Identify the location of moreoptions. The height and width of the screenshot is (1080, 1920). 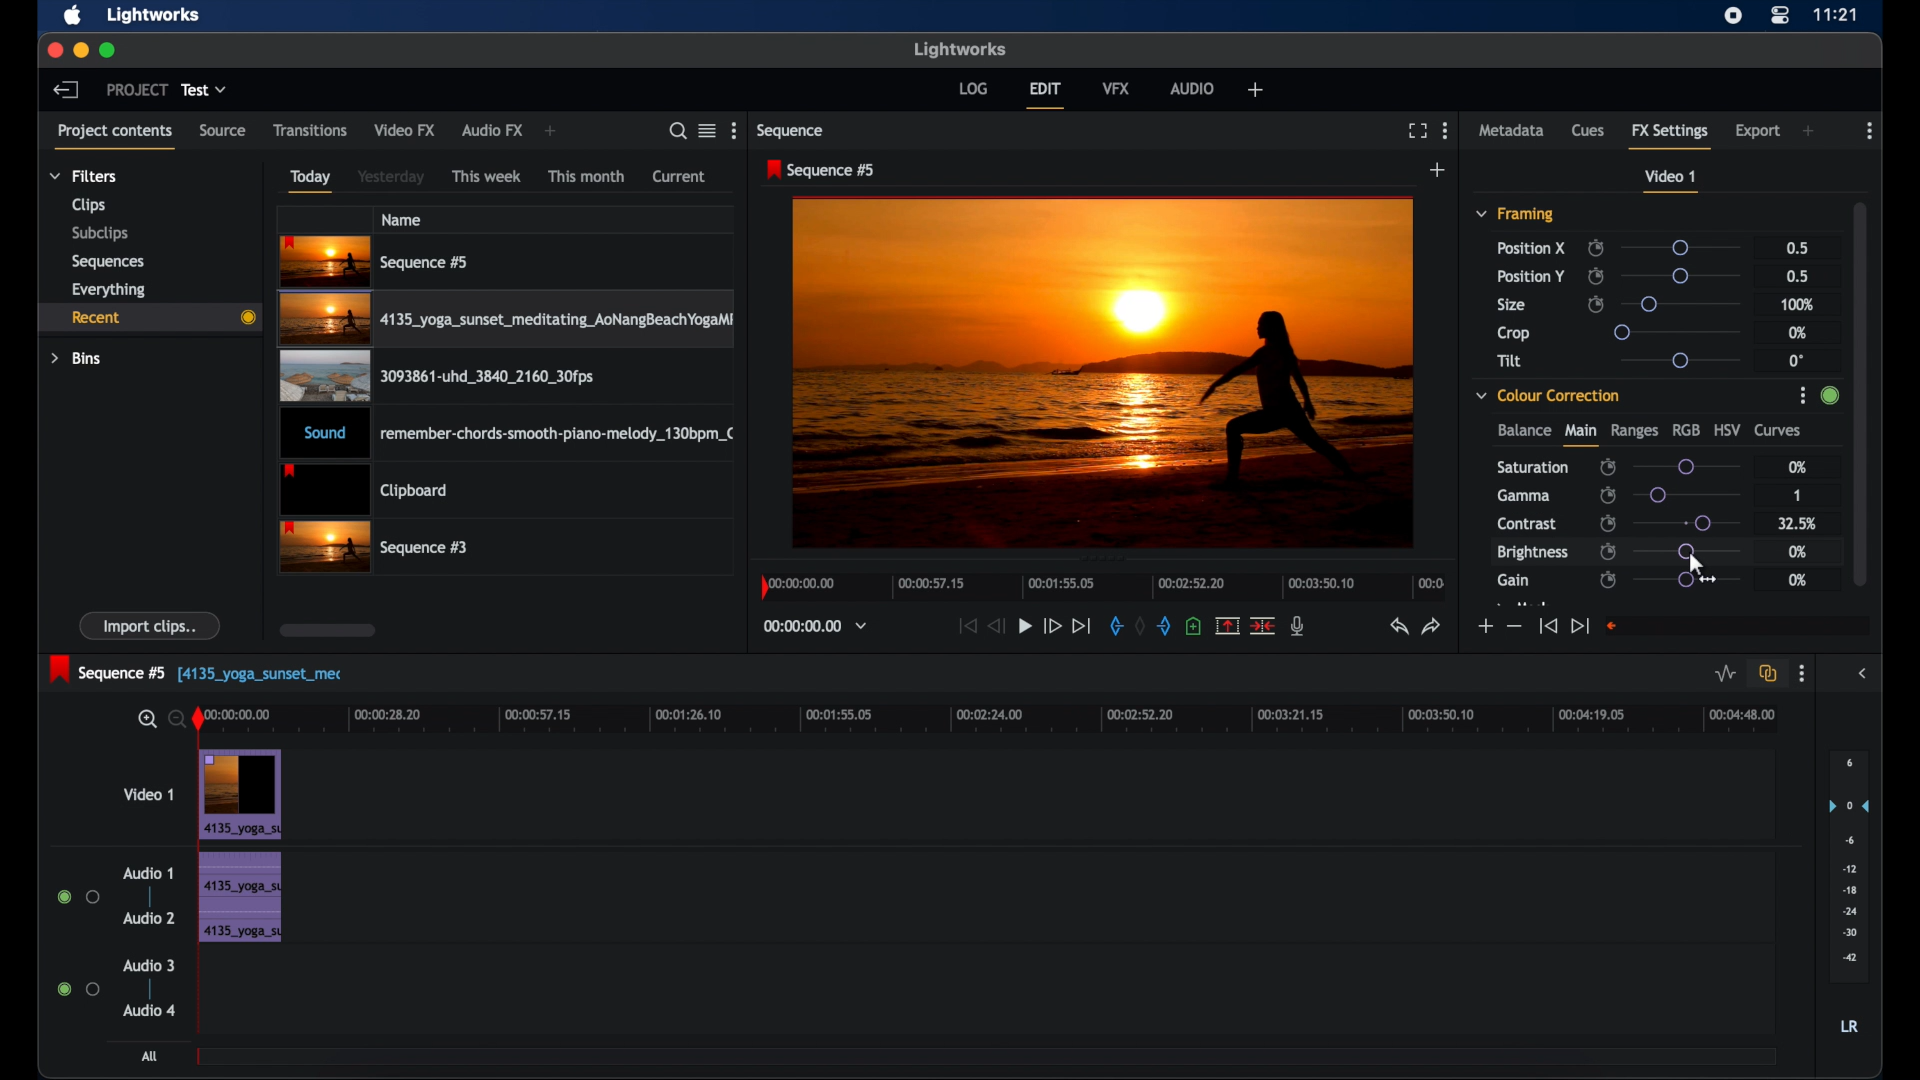
(1446, 129).